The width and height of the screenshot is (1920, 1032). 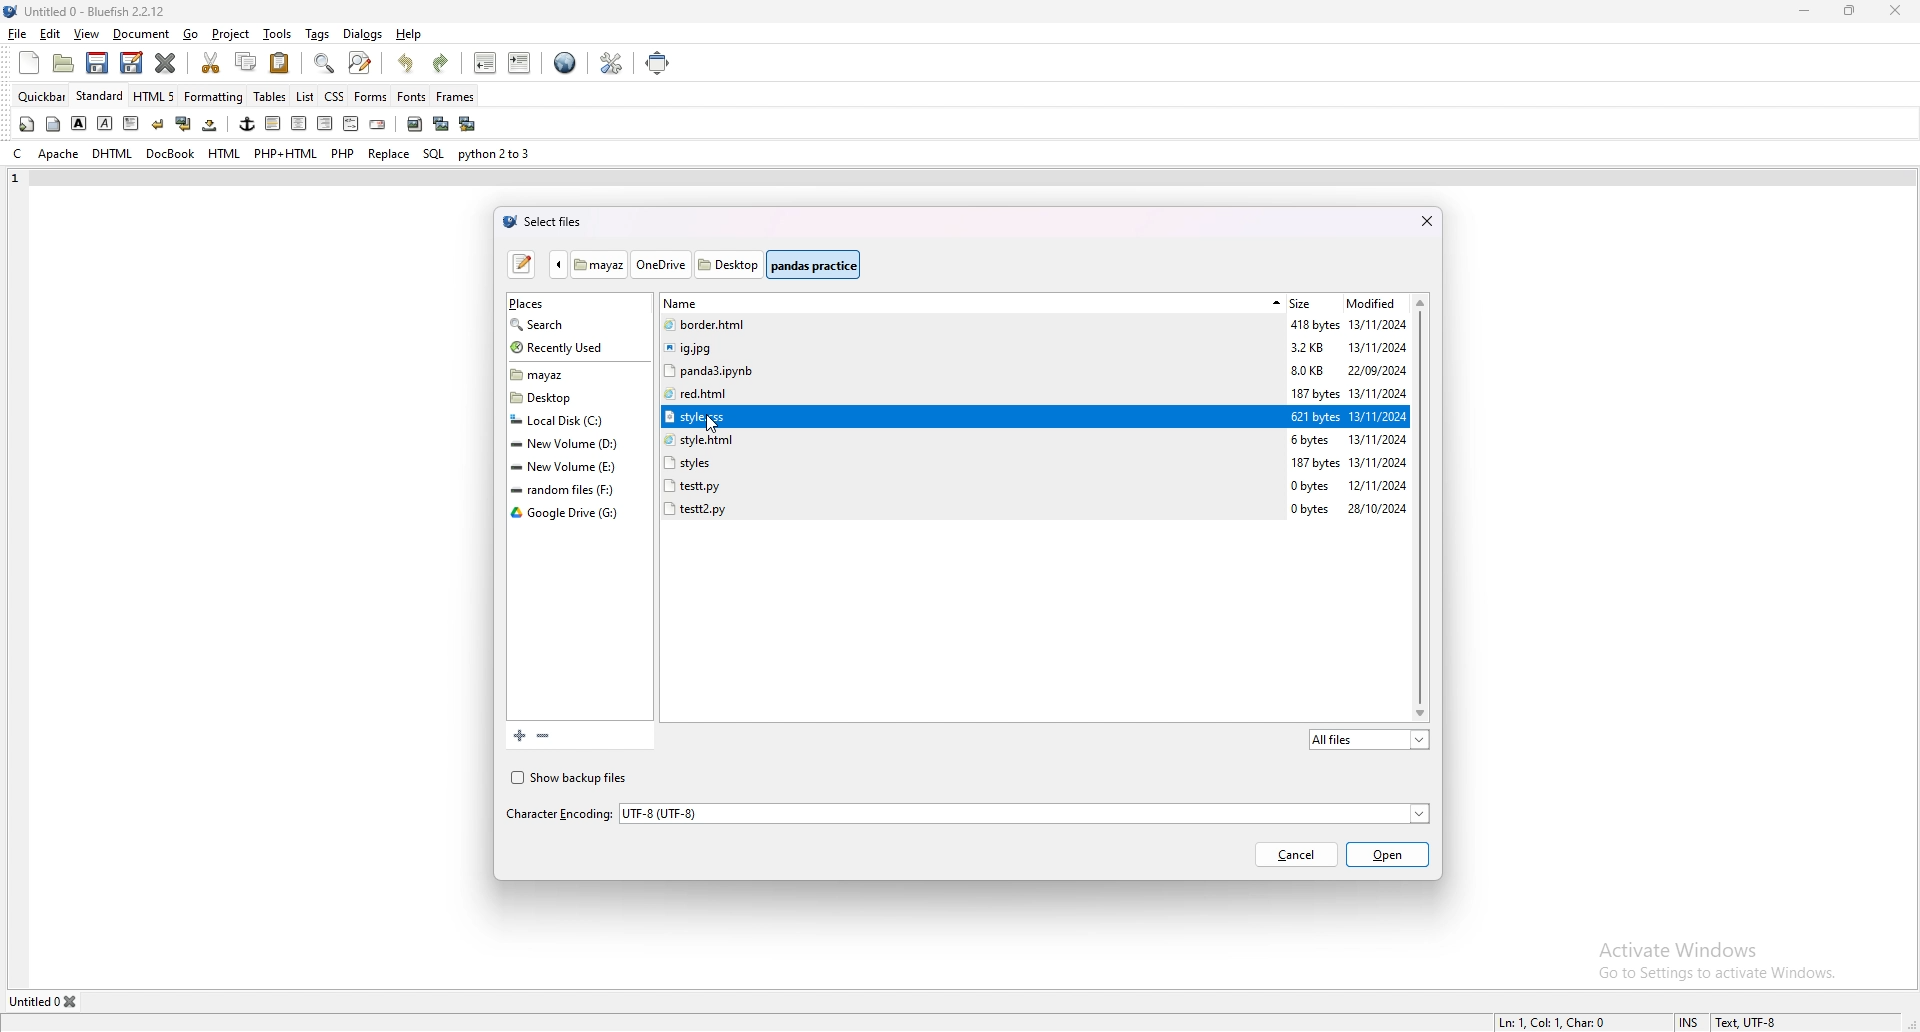 I want to click on insert image, so click(x=415, y=124).